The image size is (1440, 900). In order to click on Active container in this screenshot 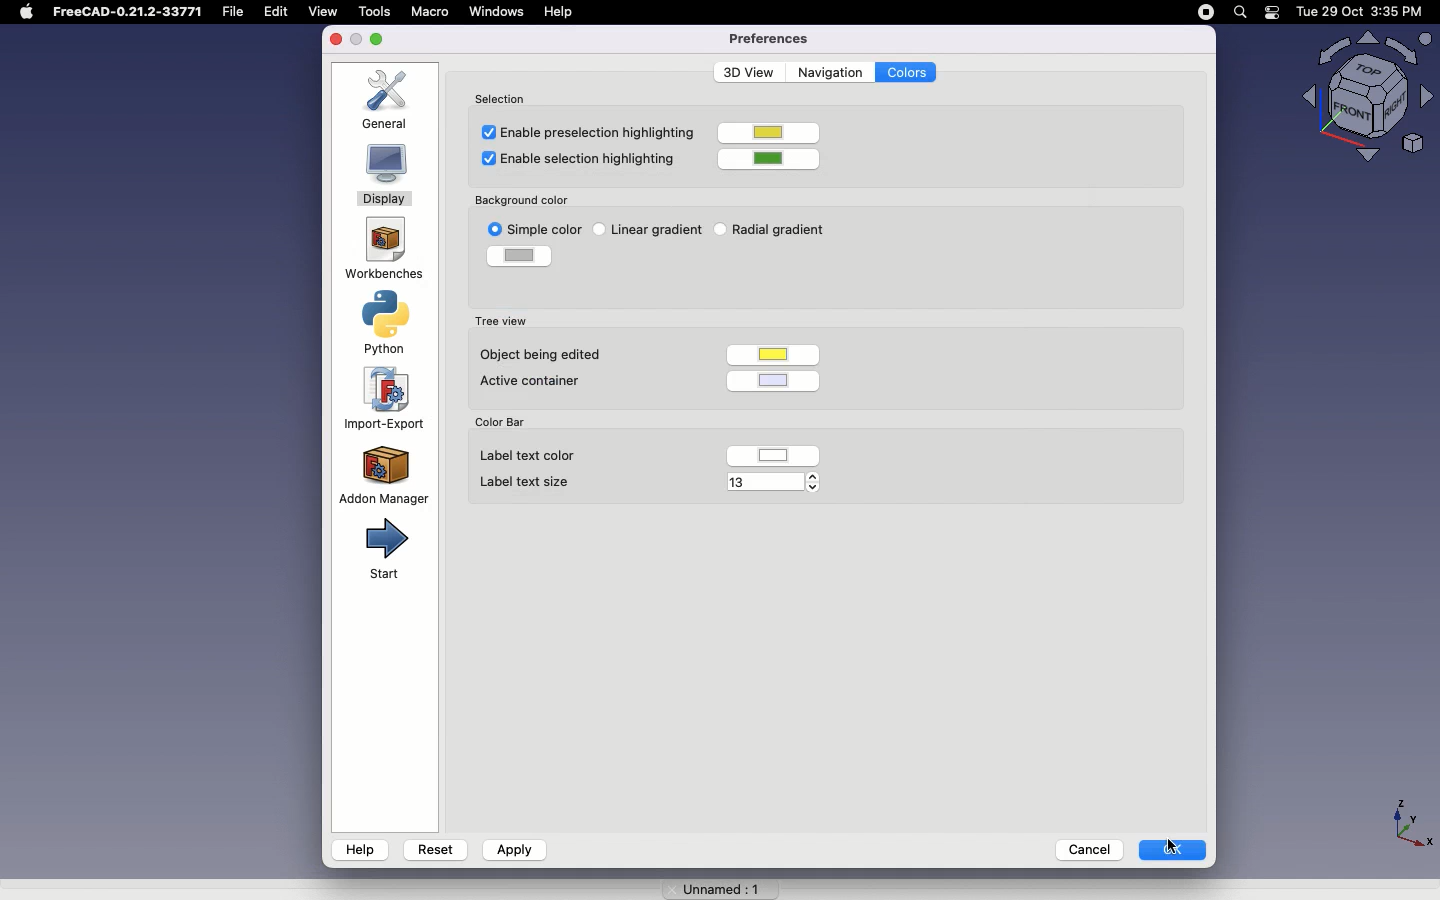, I will do `click(543, 382)`.